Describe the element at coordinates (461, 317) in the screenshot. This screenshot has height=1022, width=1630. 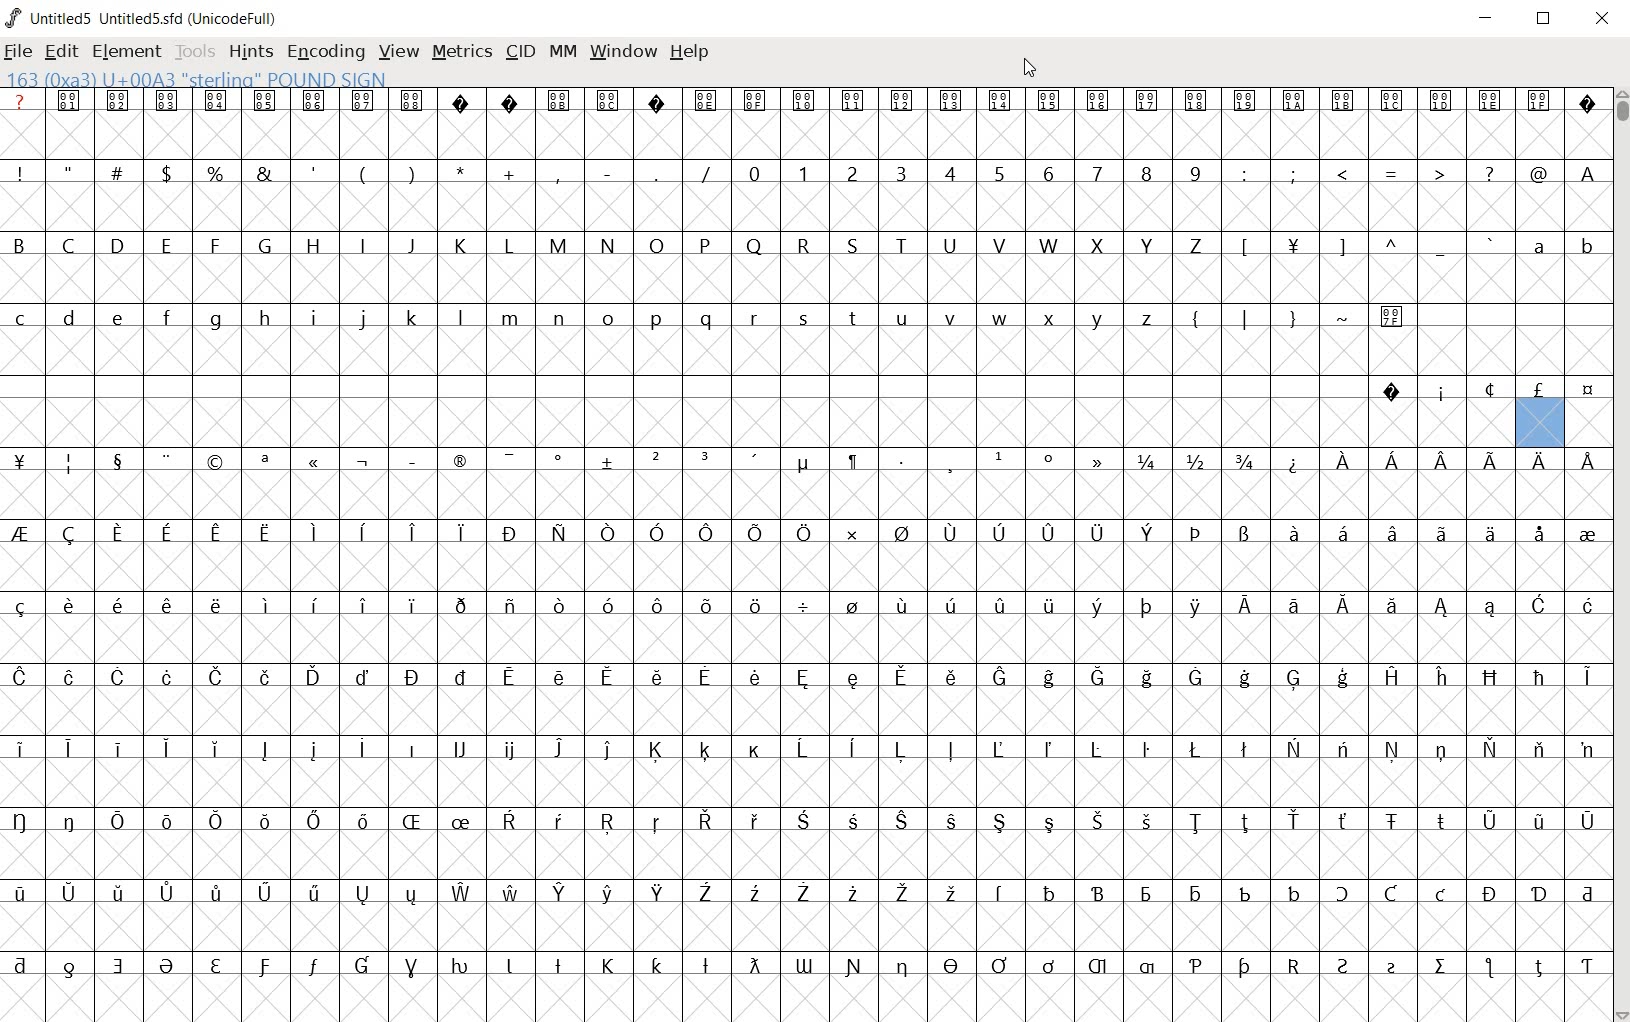
I see `l` at that location.